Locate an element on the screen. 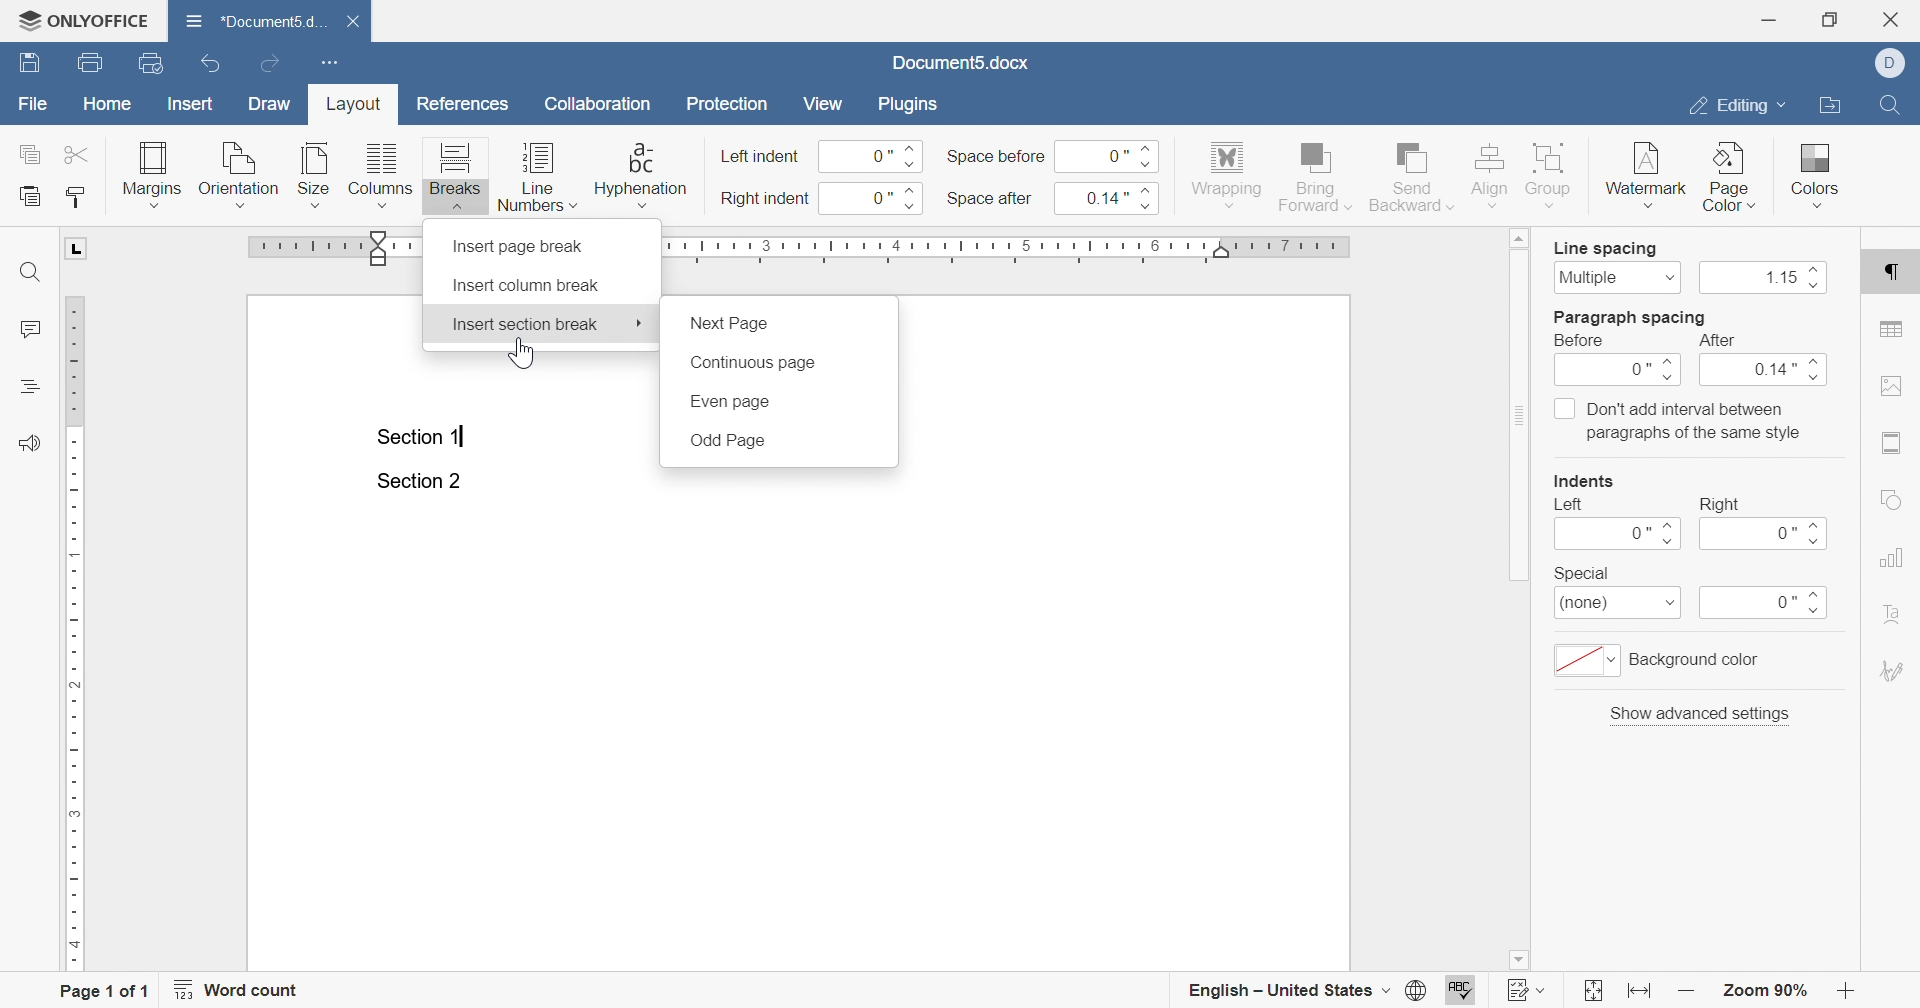  columns is located at coordinates (379, 174).